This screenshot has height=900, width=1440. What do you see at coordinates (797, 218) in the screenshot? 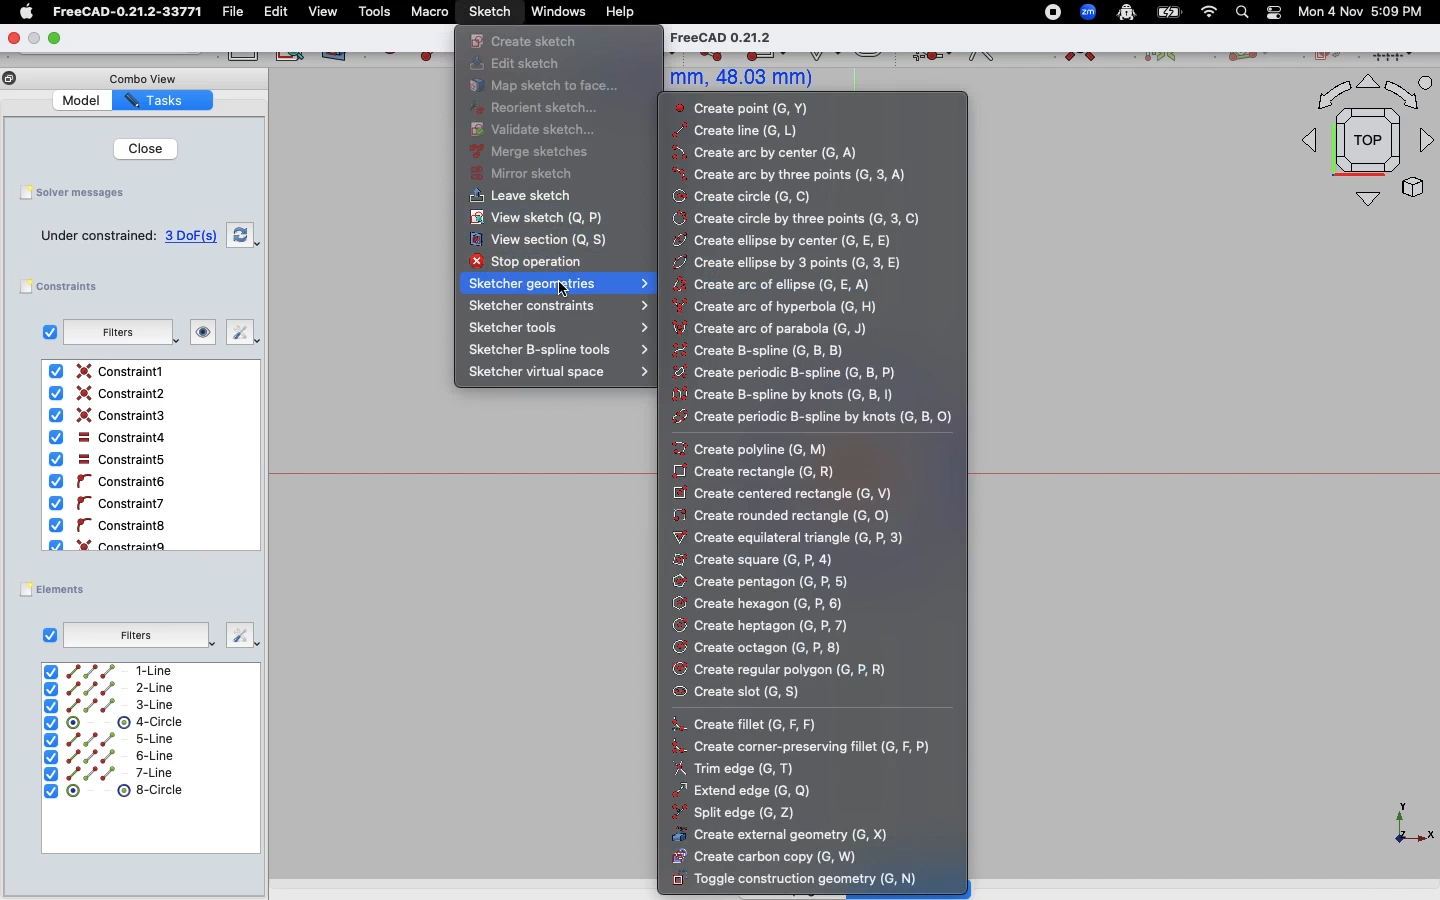
I see `Create circle by three points (G, 3, C)` at bounding box center [797, 218].